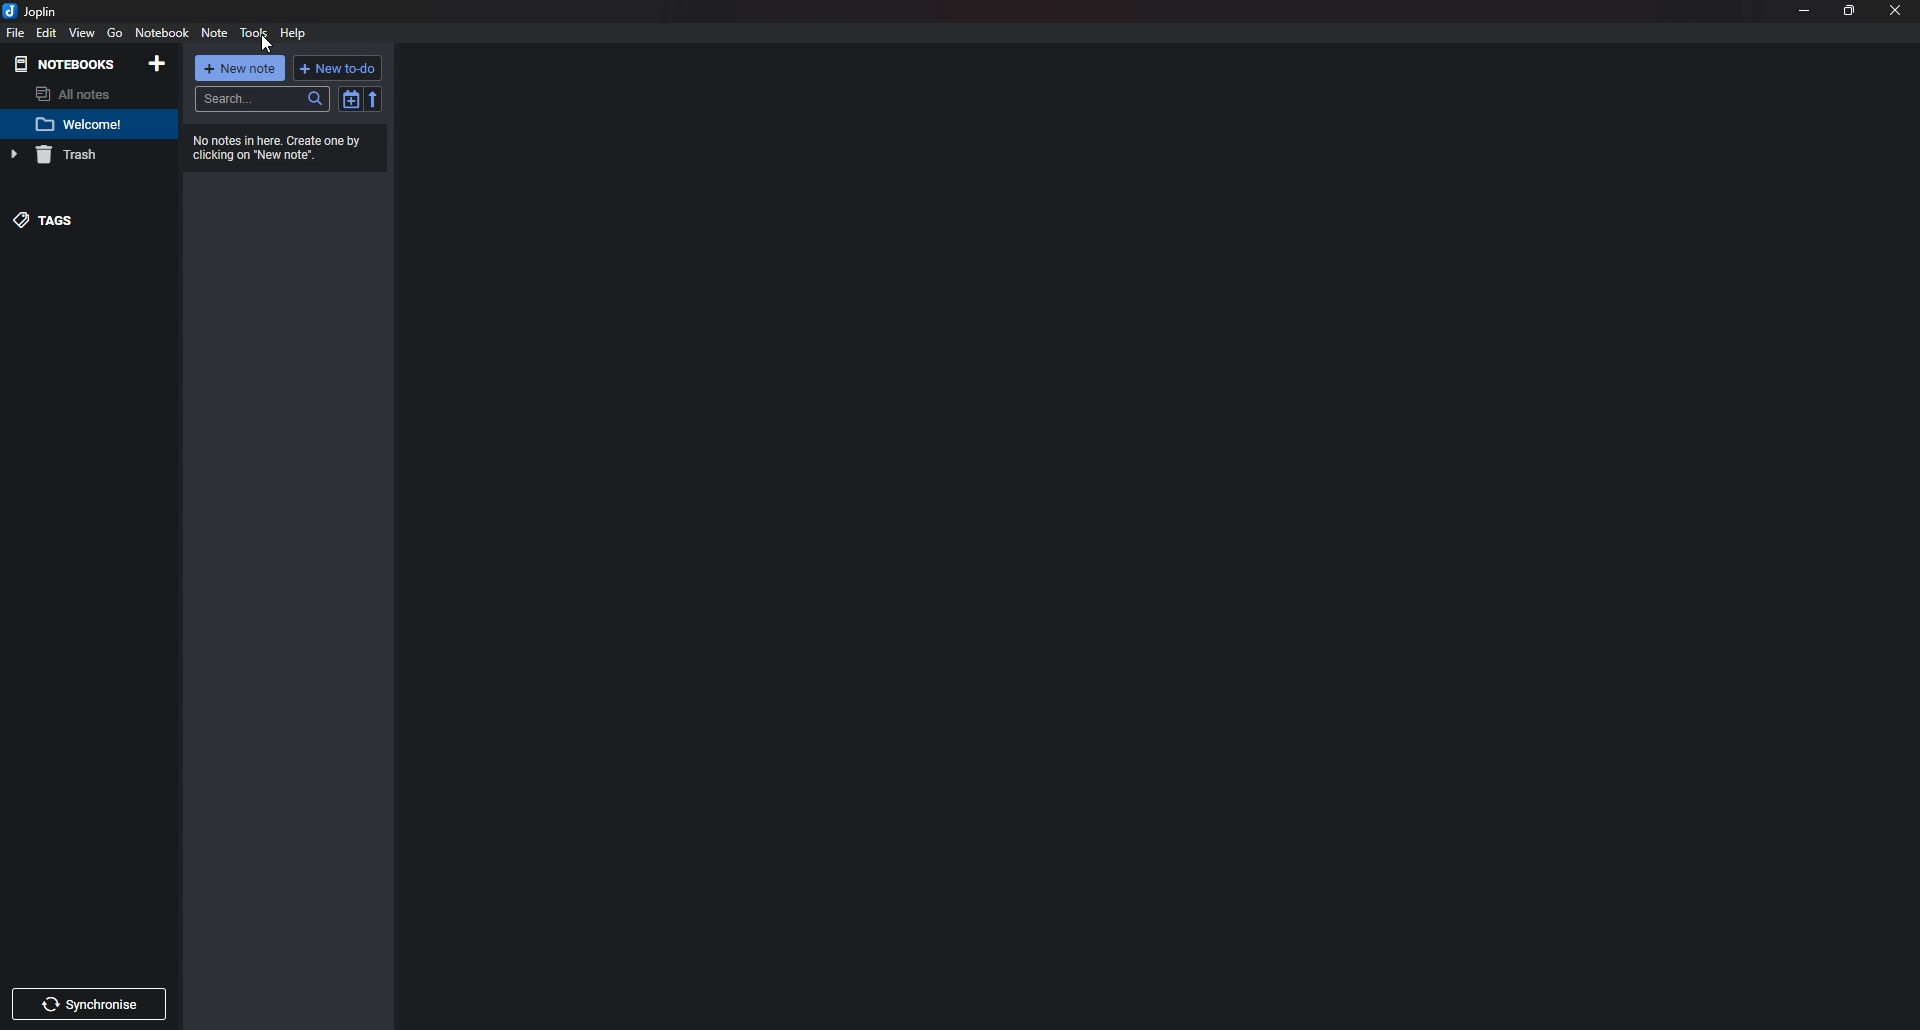 The width and height of the screenshot is (1920, 1030). What do you see at coordinates (79, 156) in the screenshot?
I see `trash` at bounding box center [79, 156].